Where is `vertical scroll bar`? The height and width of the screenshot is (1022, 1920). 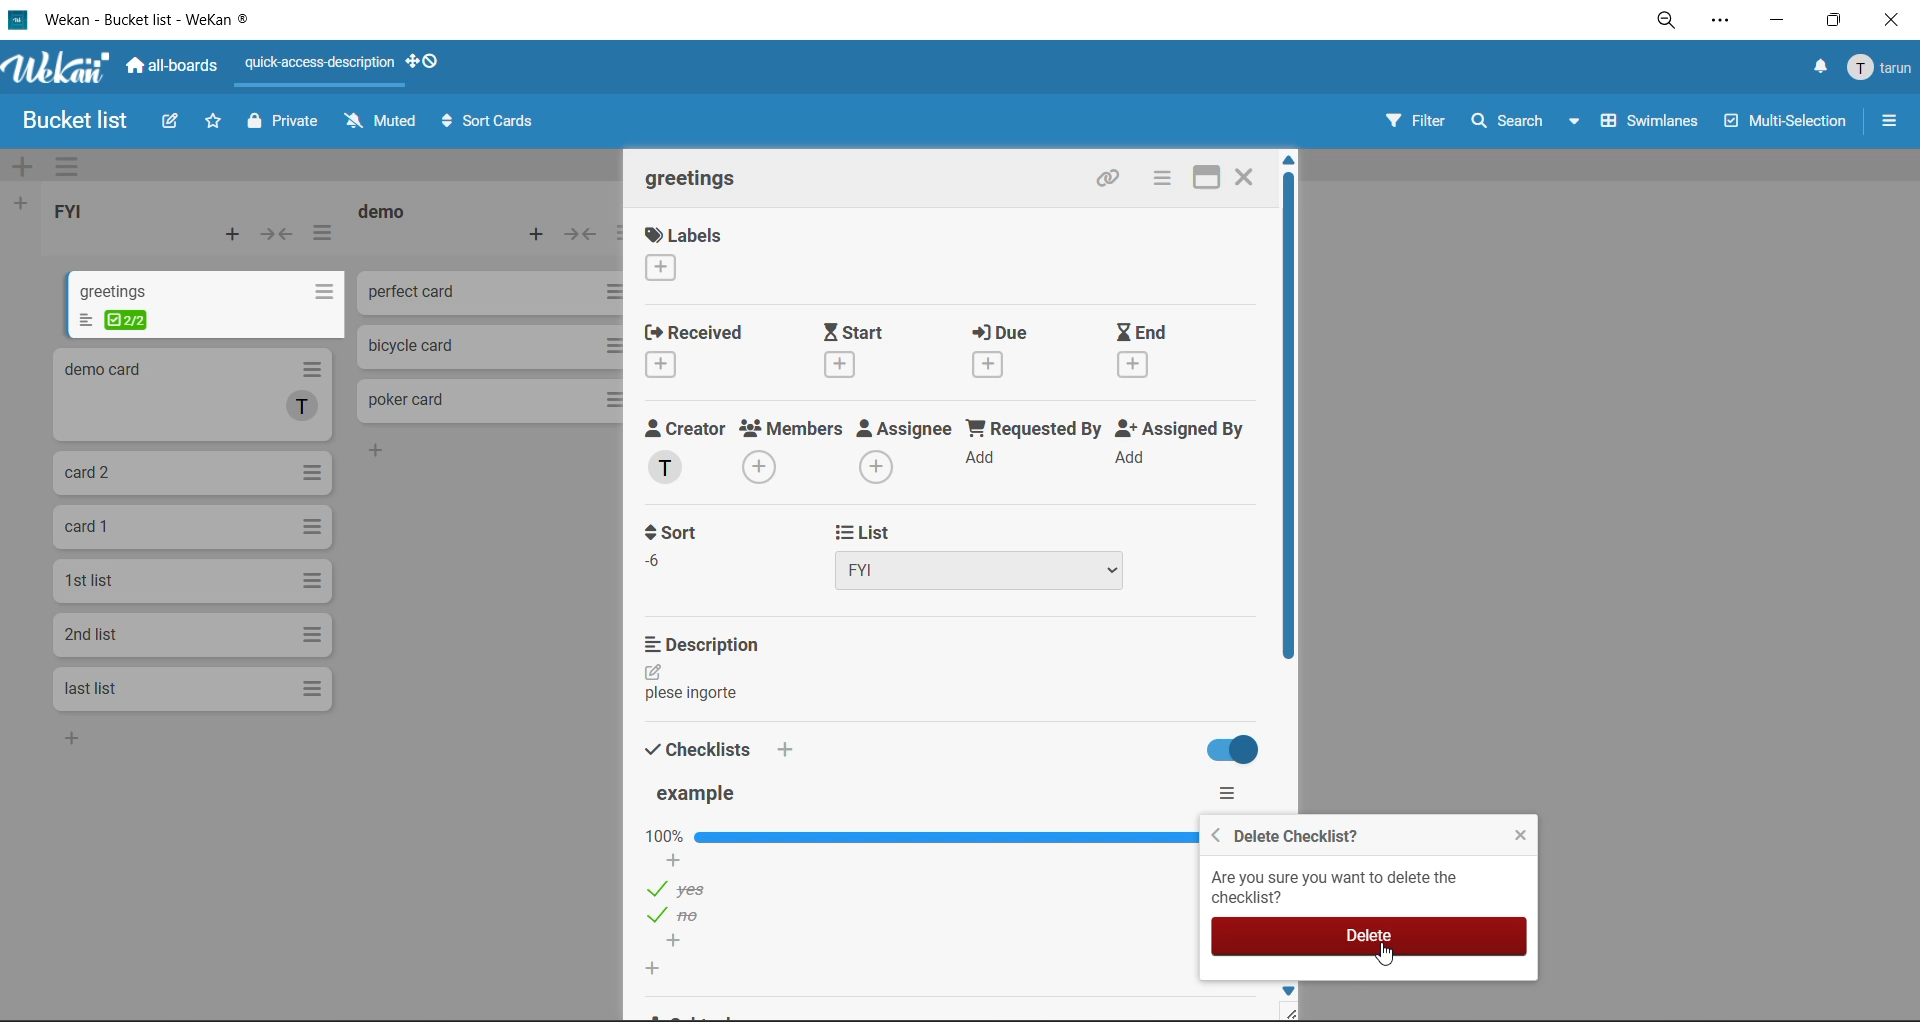
vertical scroll bar is located at coordinates (1278, 417).